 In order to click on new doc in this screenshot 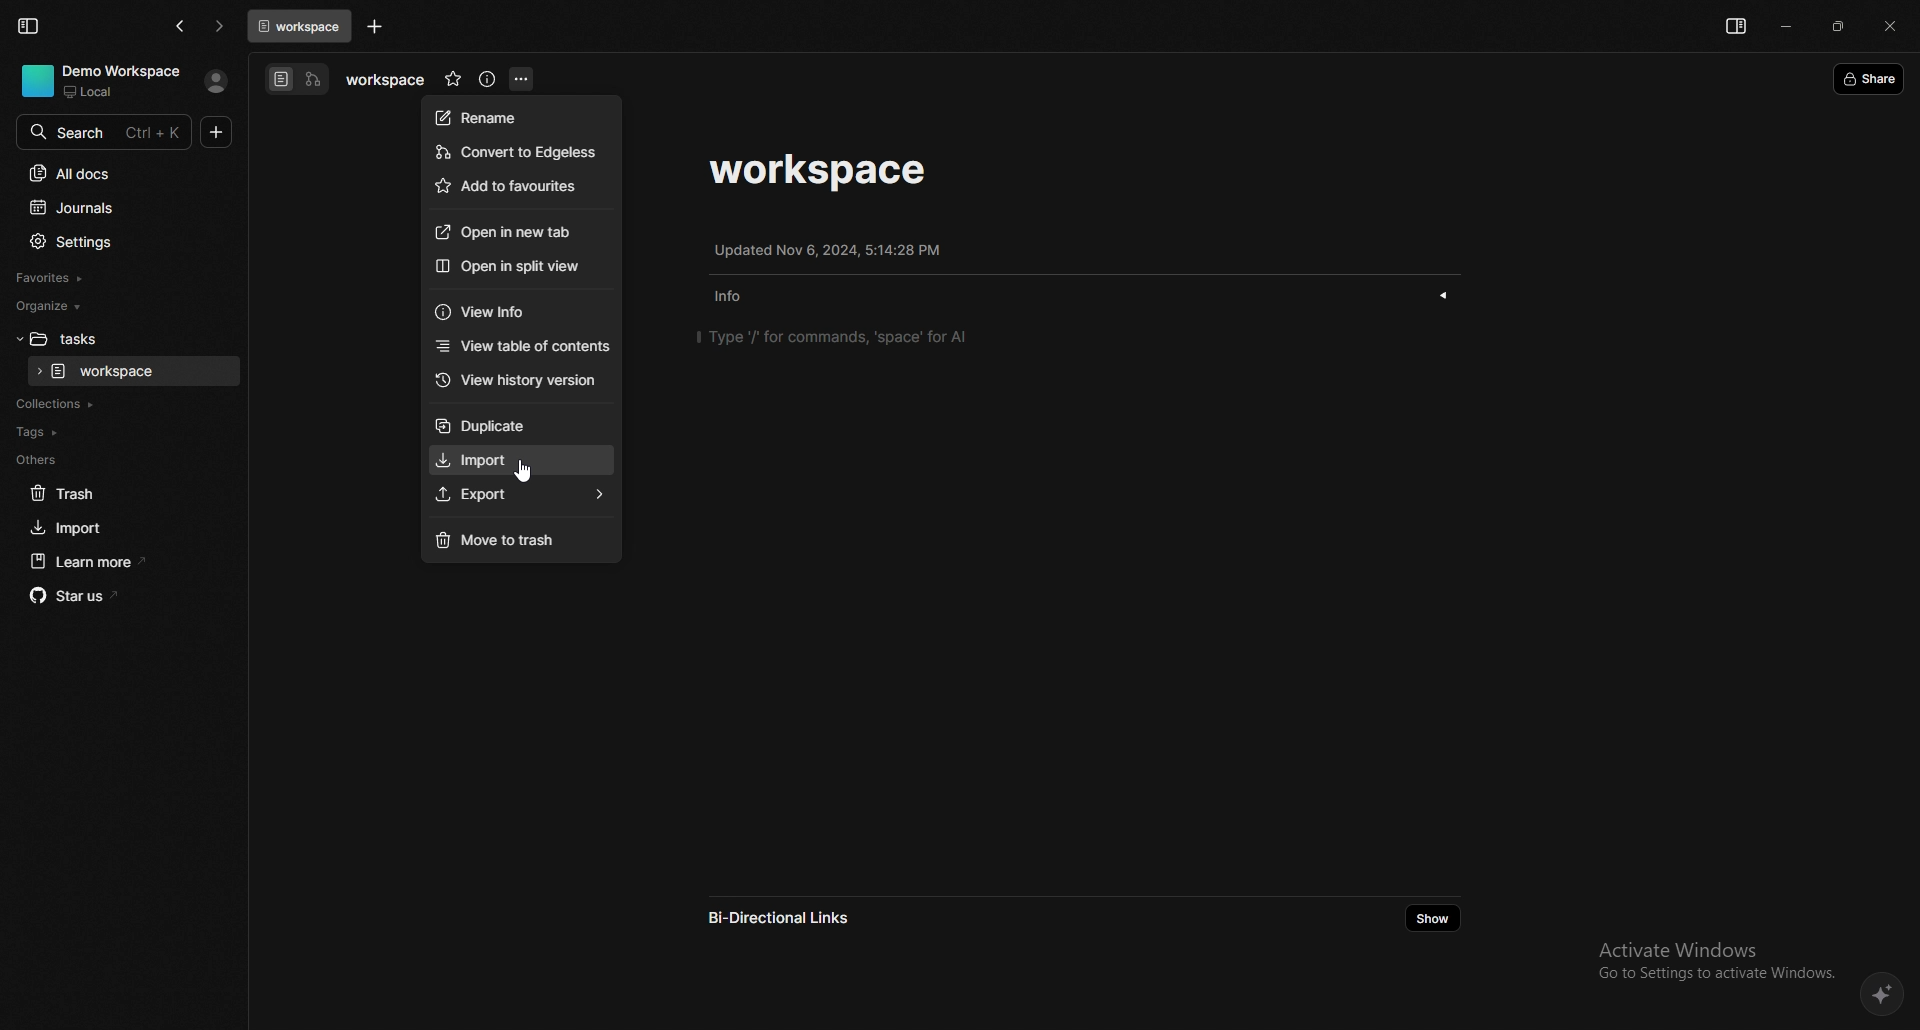, I will do `click(217, 132)`.